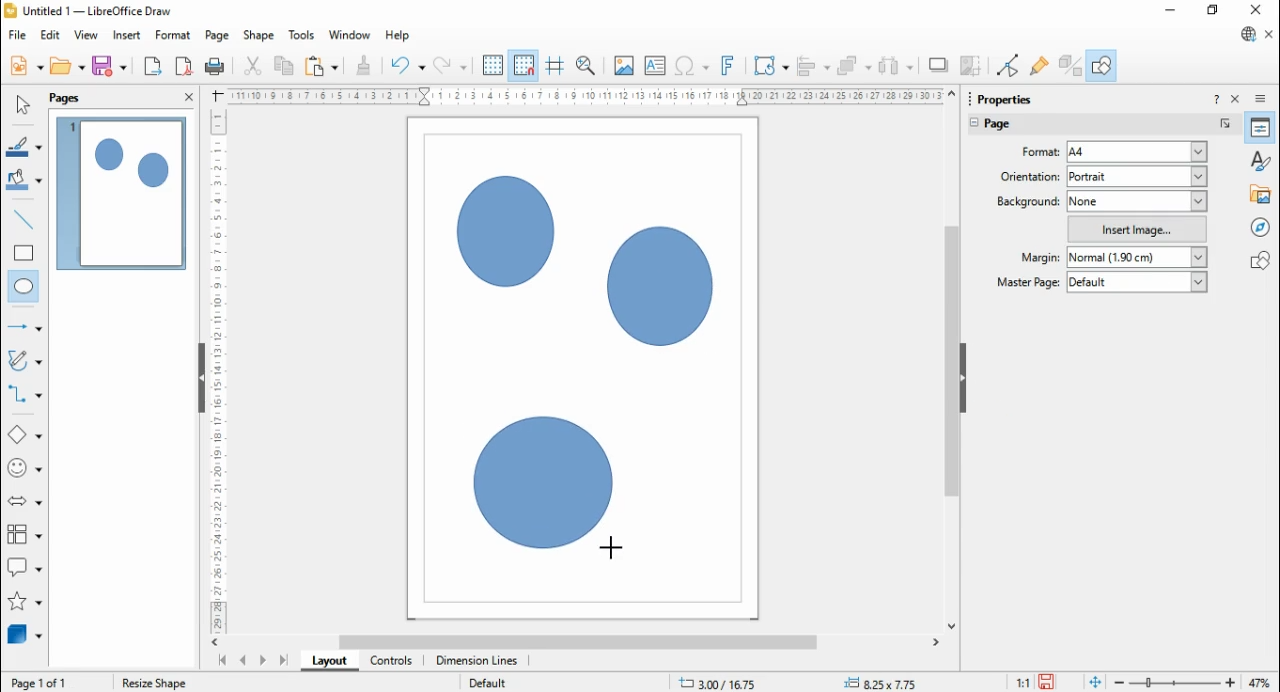 This screenshot has width=1280, height=692. What do you see at coordinates (218, 36) in the screenshot?
I see `page` at bounding box center [218, 36].